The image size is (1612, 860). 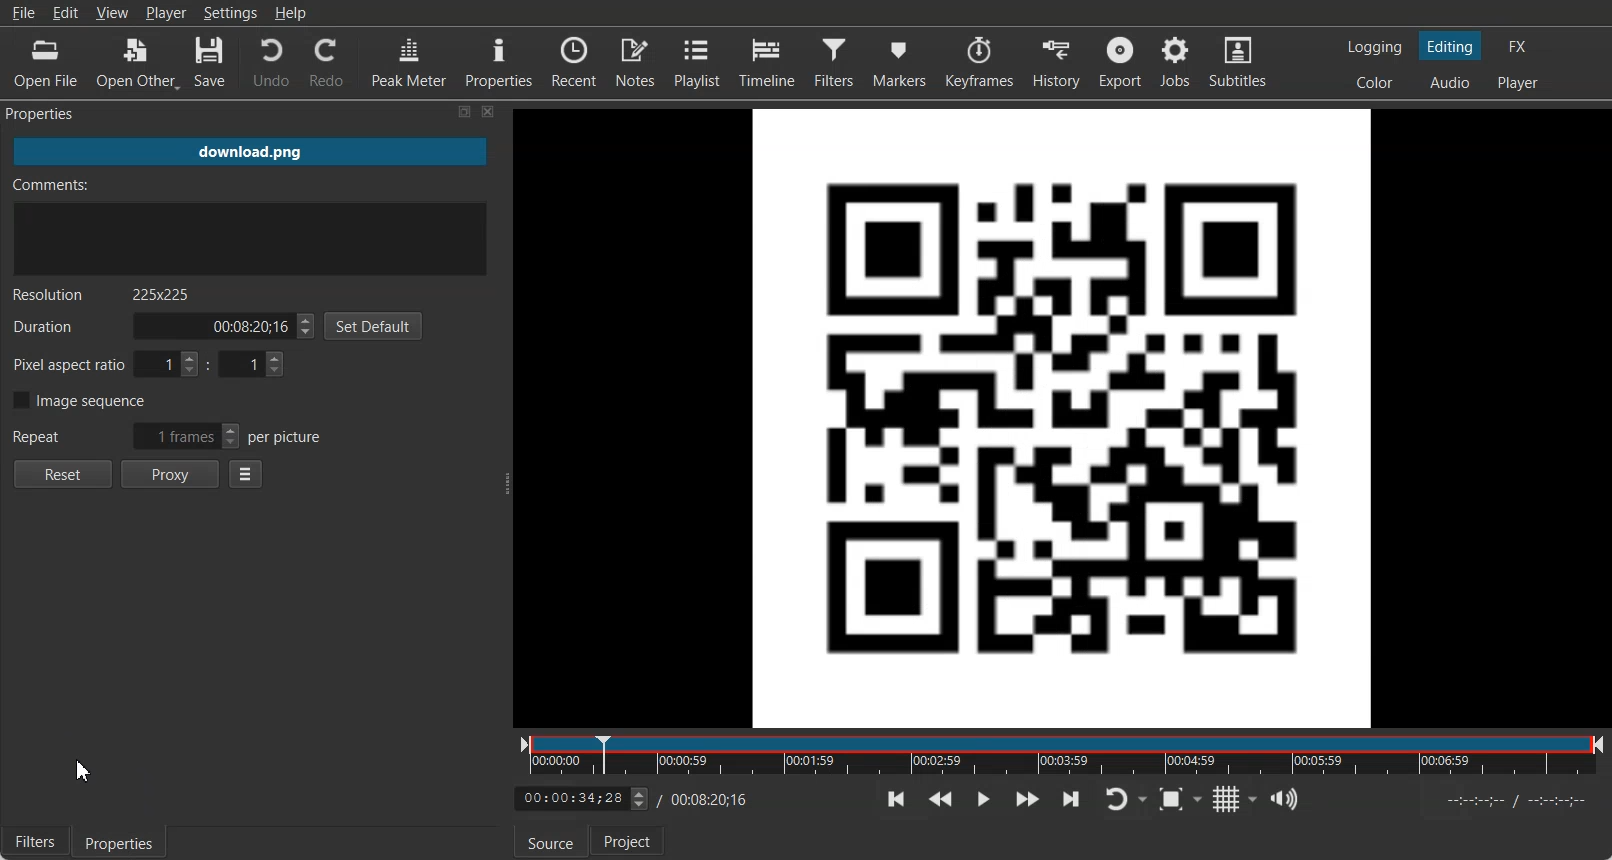 What do you see at coordinates (1520, 800) in the screenshot?
I see `Start and End Time` at bounding box center [1520, 800].